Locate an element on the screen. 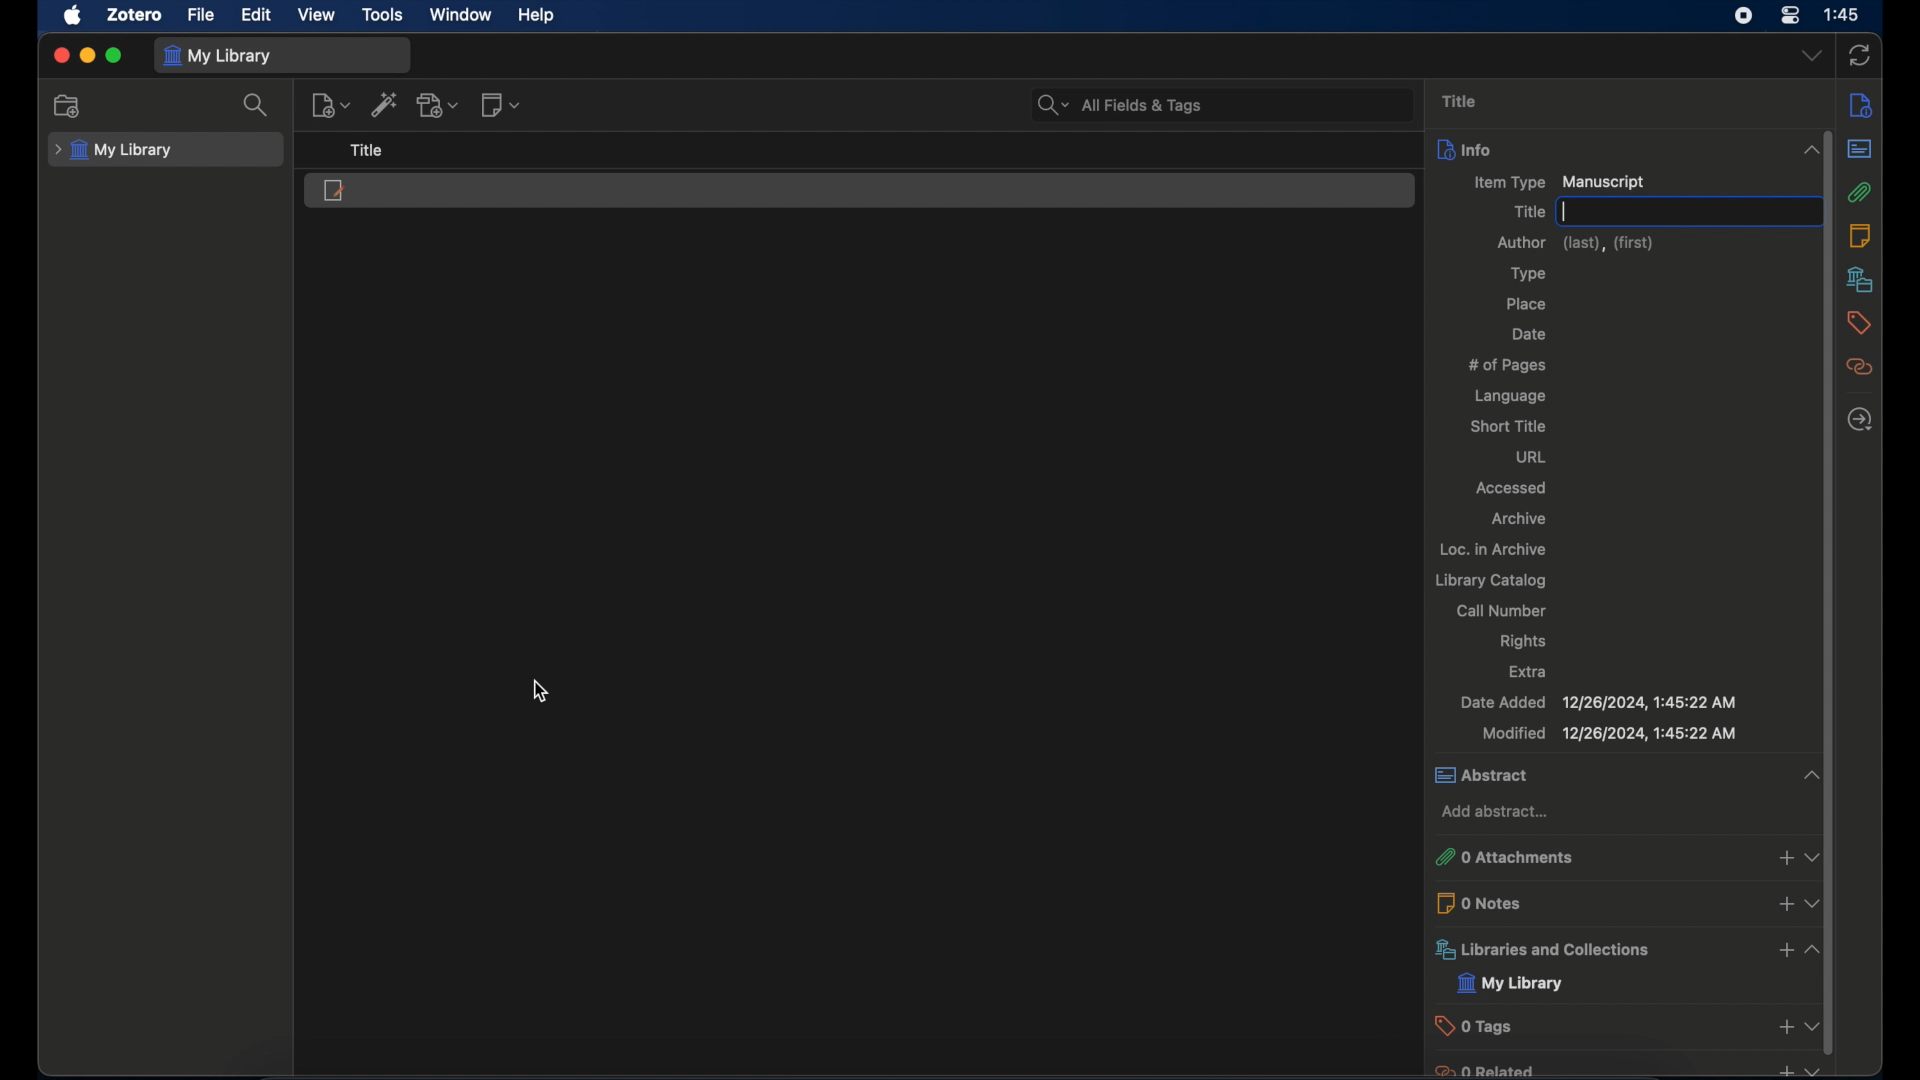 The height and width of the screenshot is (1080, 1920). locate is located at coordinates (1859, 420).